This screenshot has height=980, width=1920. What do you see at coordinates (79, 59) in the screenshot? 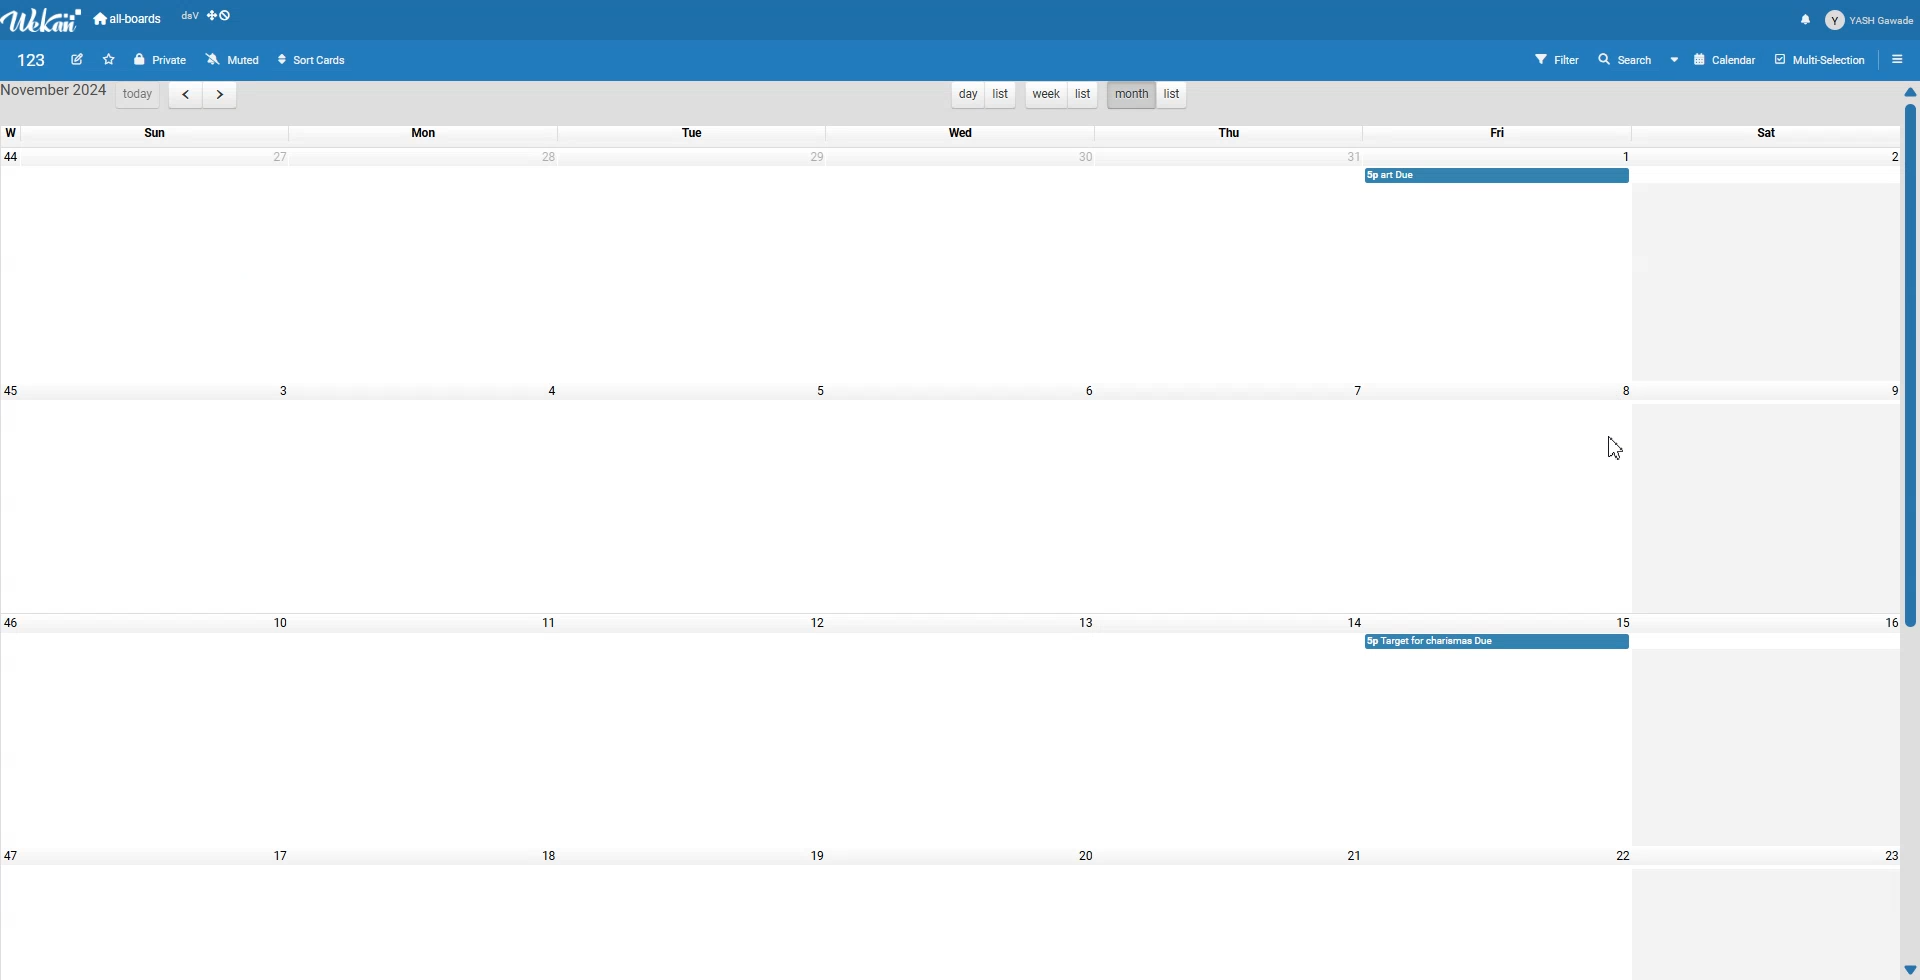
I see `Edit` at bounding box center [79, 59].